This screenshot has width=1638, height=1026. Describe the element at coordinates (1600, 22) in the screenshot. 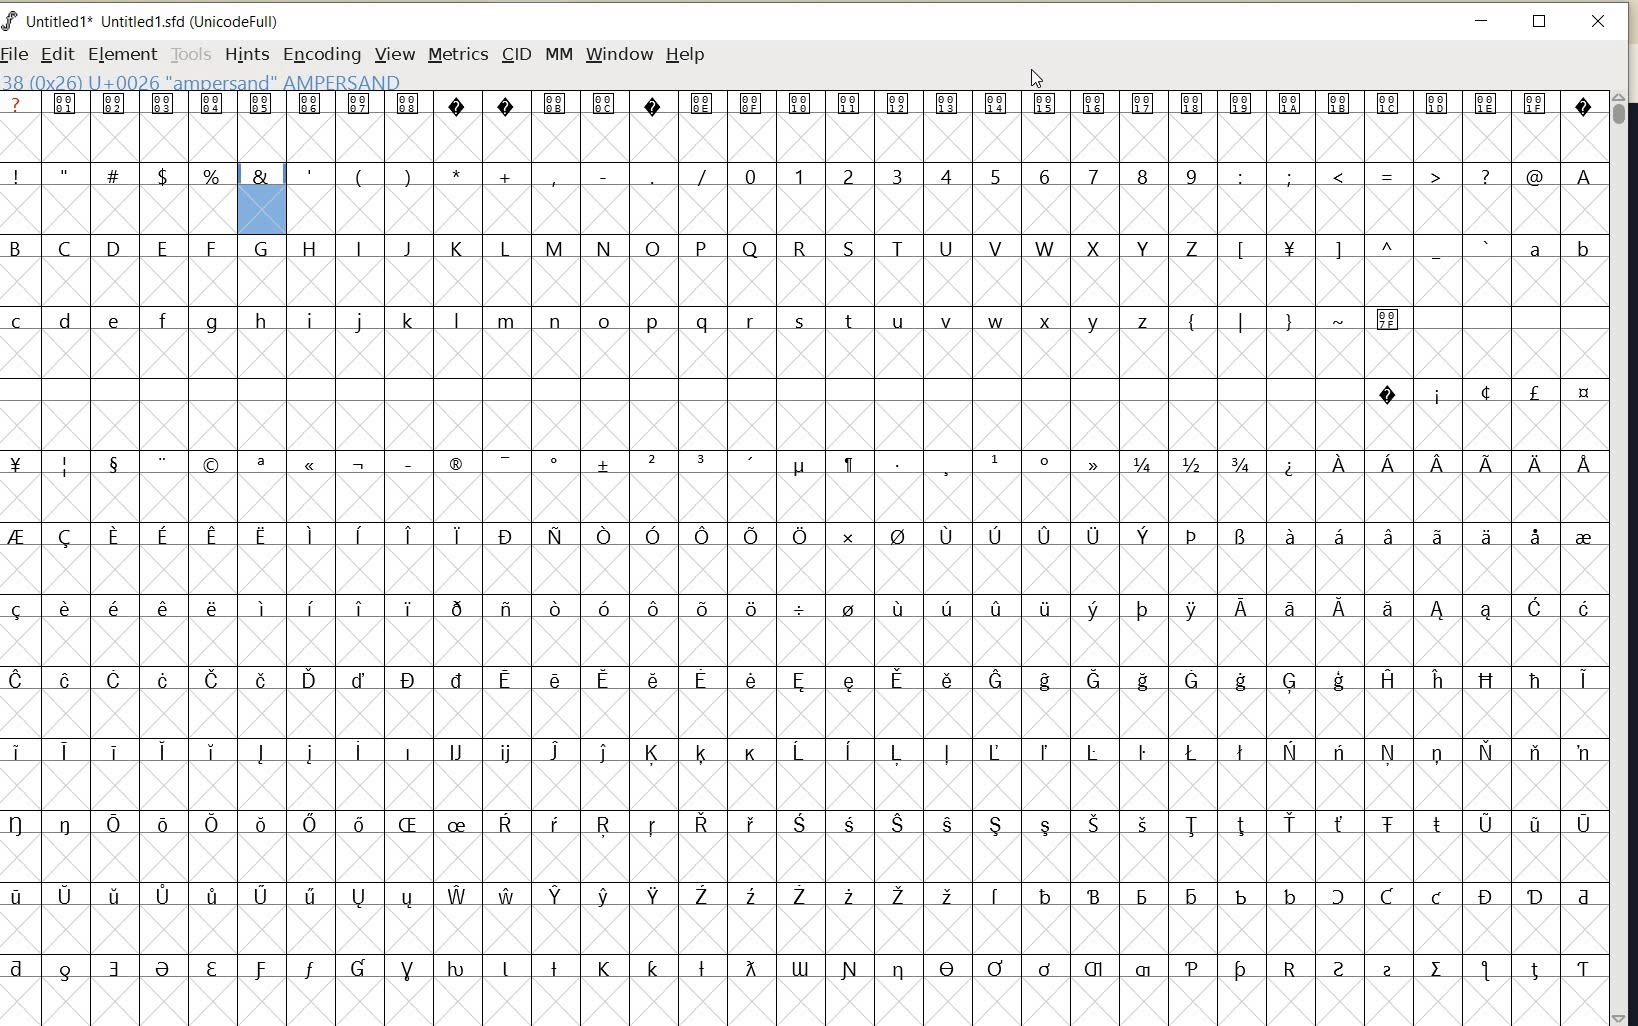

I see `CLOSE` at that location.